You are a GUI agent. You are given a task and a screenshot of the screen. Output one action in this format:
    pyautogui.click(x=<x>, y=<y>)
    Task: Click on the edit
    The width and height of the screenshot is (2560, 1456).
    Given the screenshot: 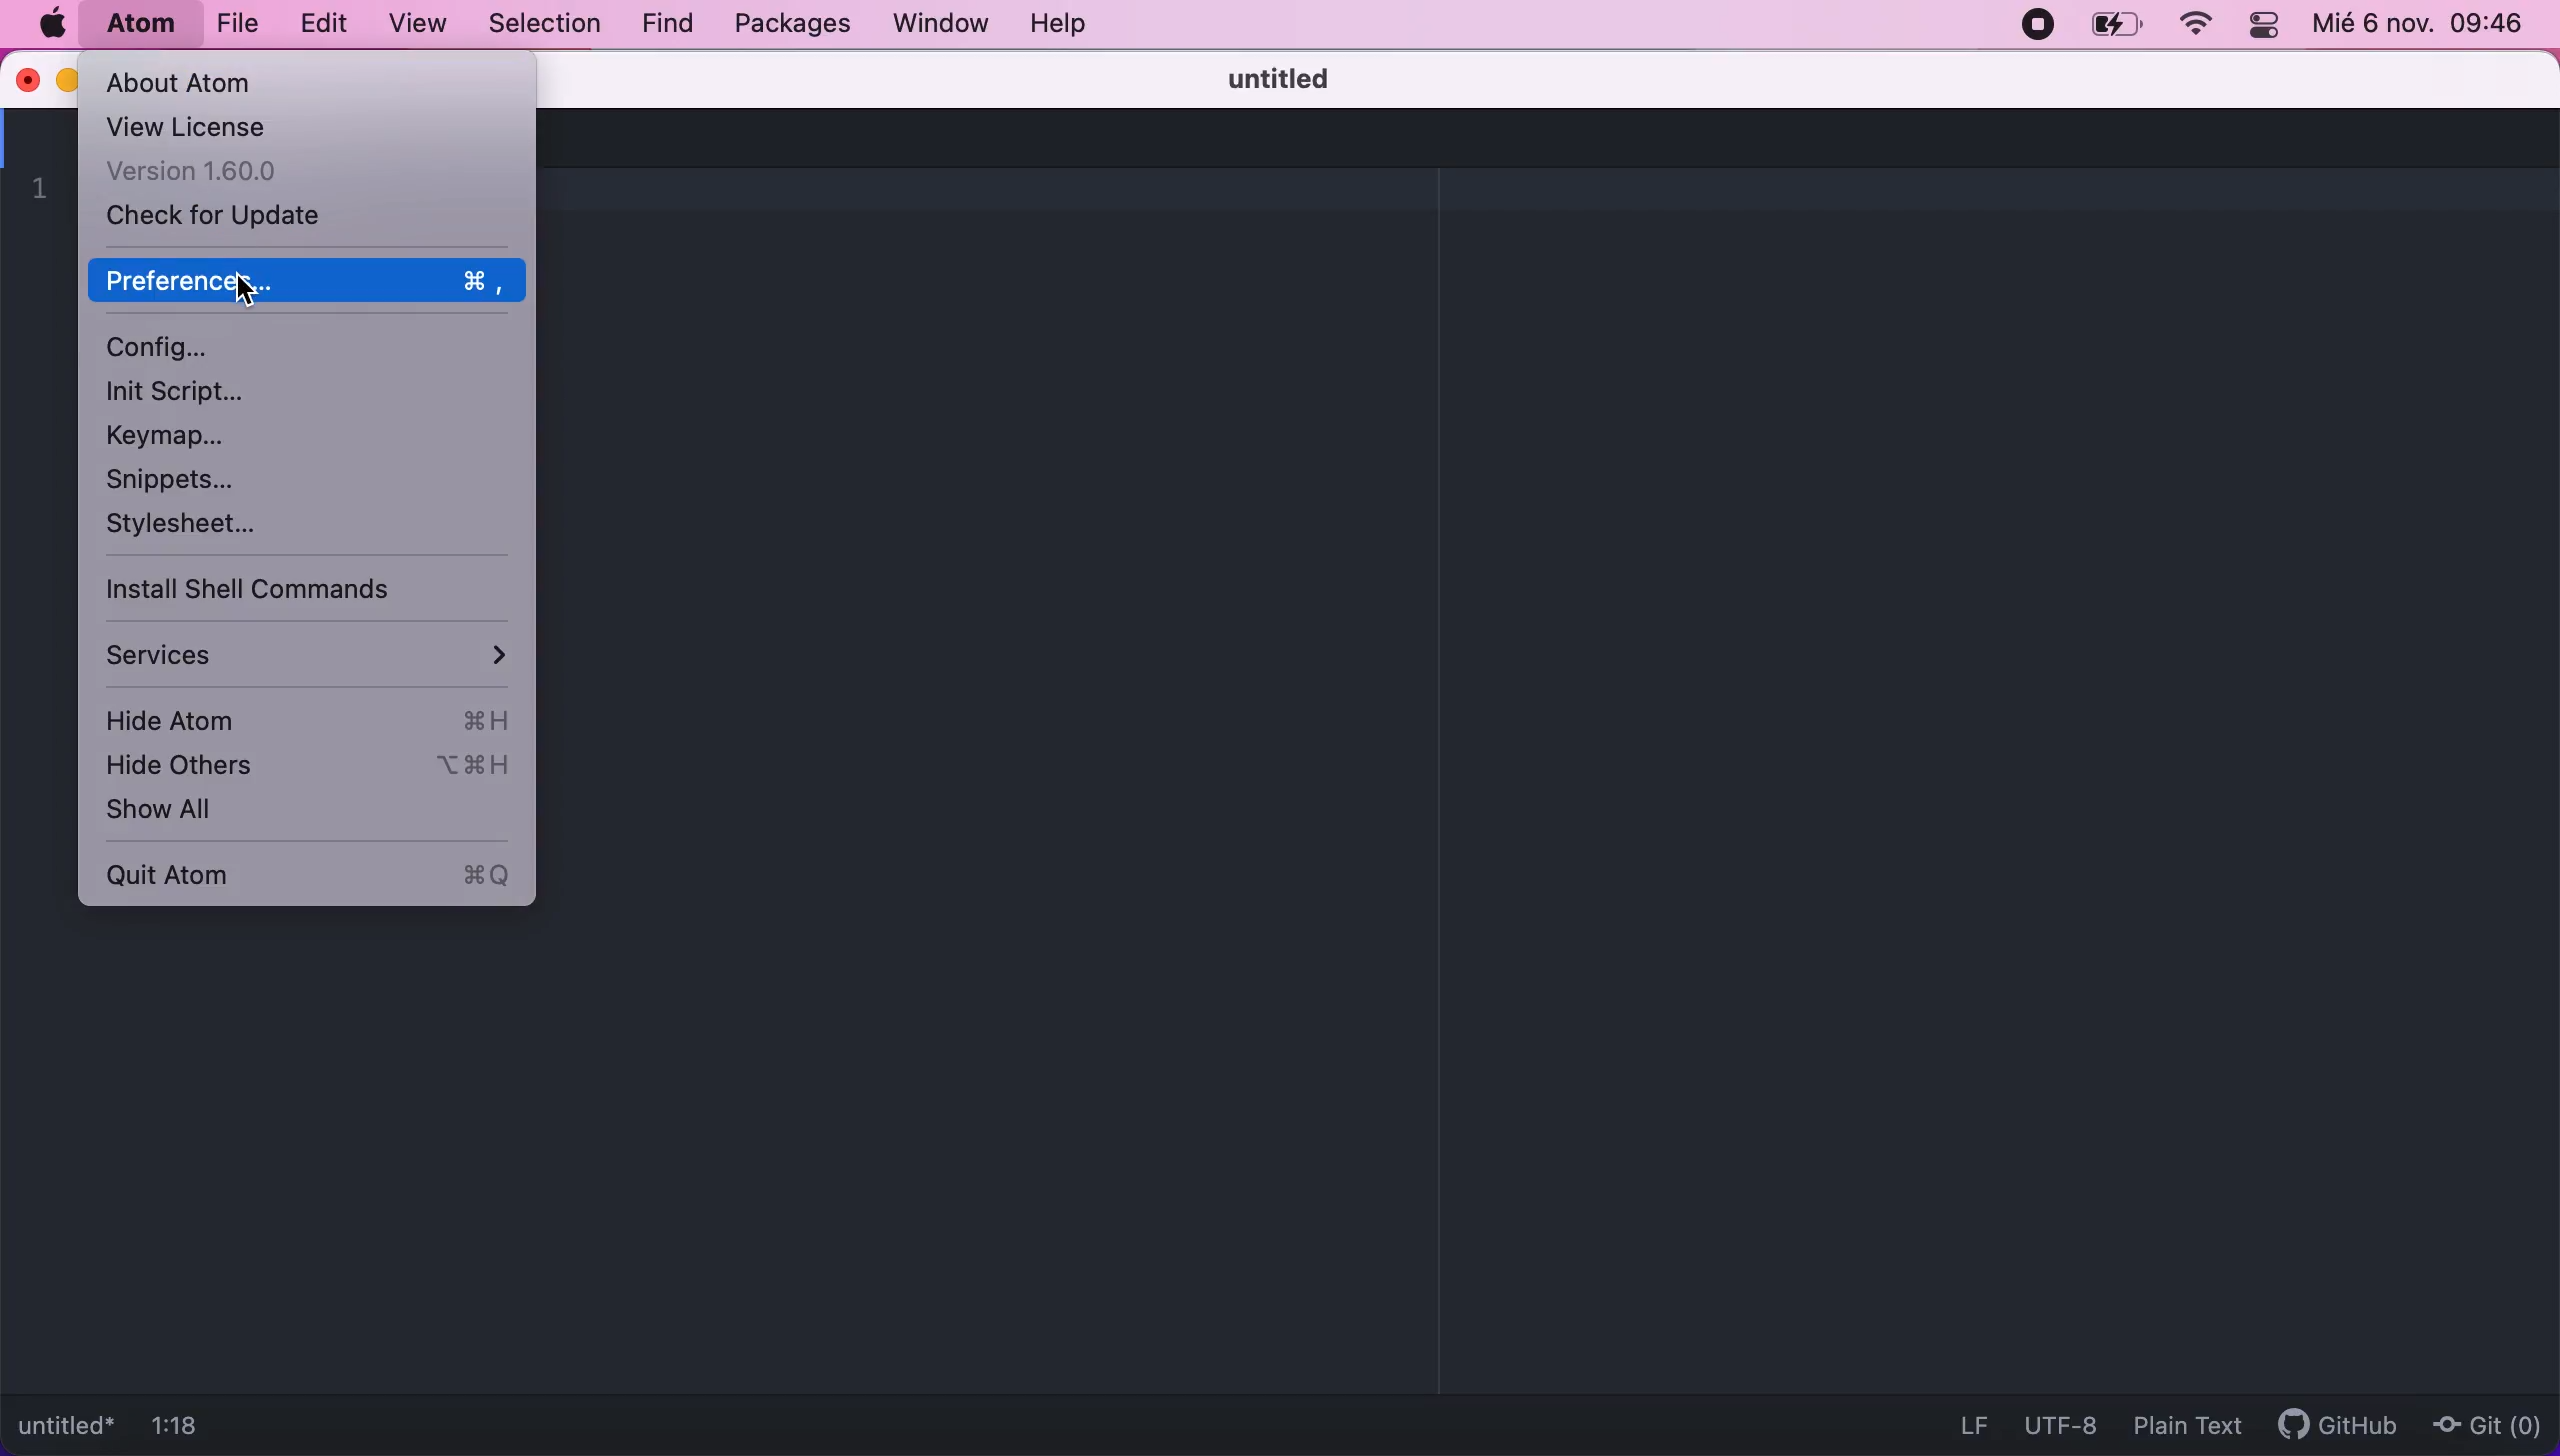 What is the action you would take?
    pyautogui.click(x=320, y=26)
    